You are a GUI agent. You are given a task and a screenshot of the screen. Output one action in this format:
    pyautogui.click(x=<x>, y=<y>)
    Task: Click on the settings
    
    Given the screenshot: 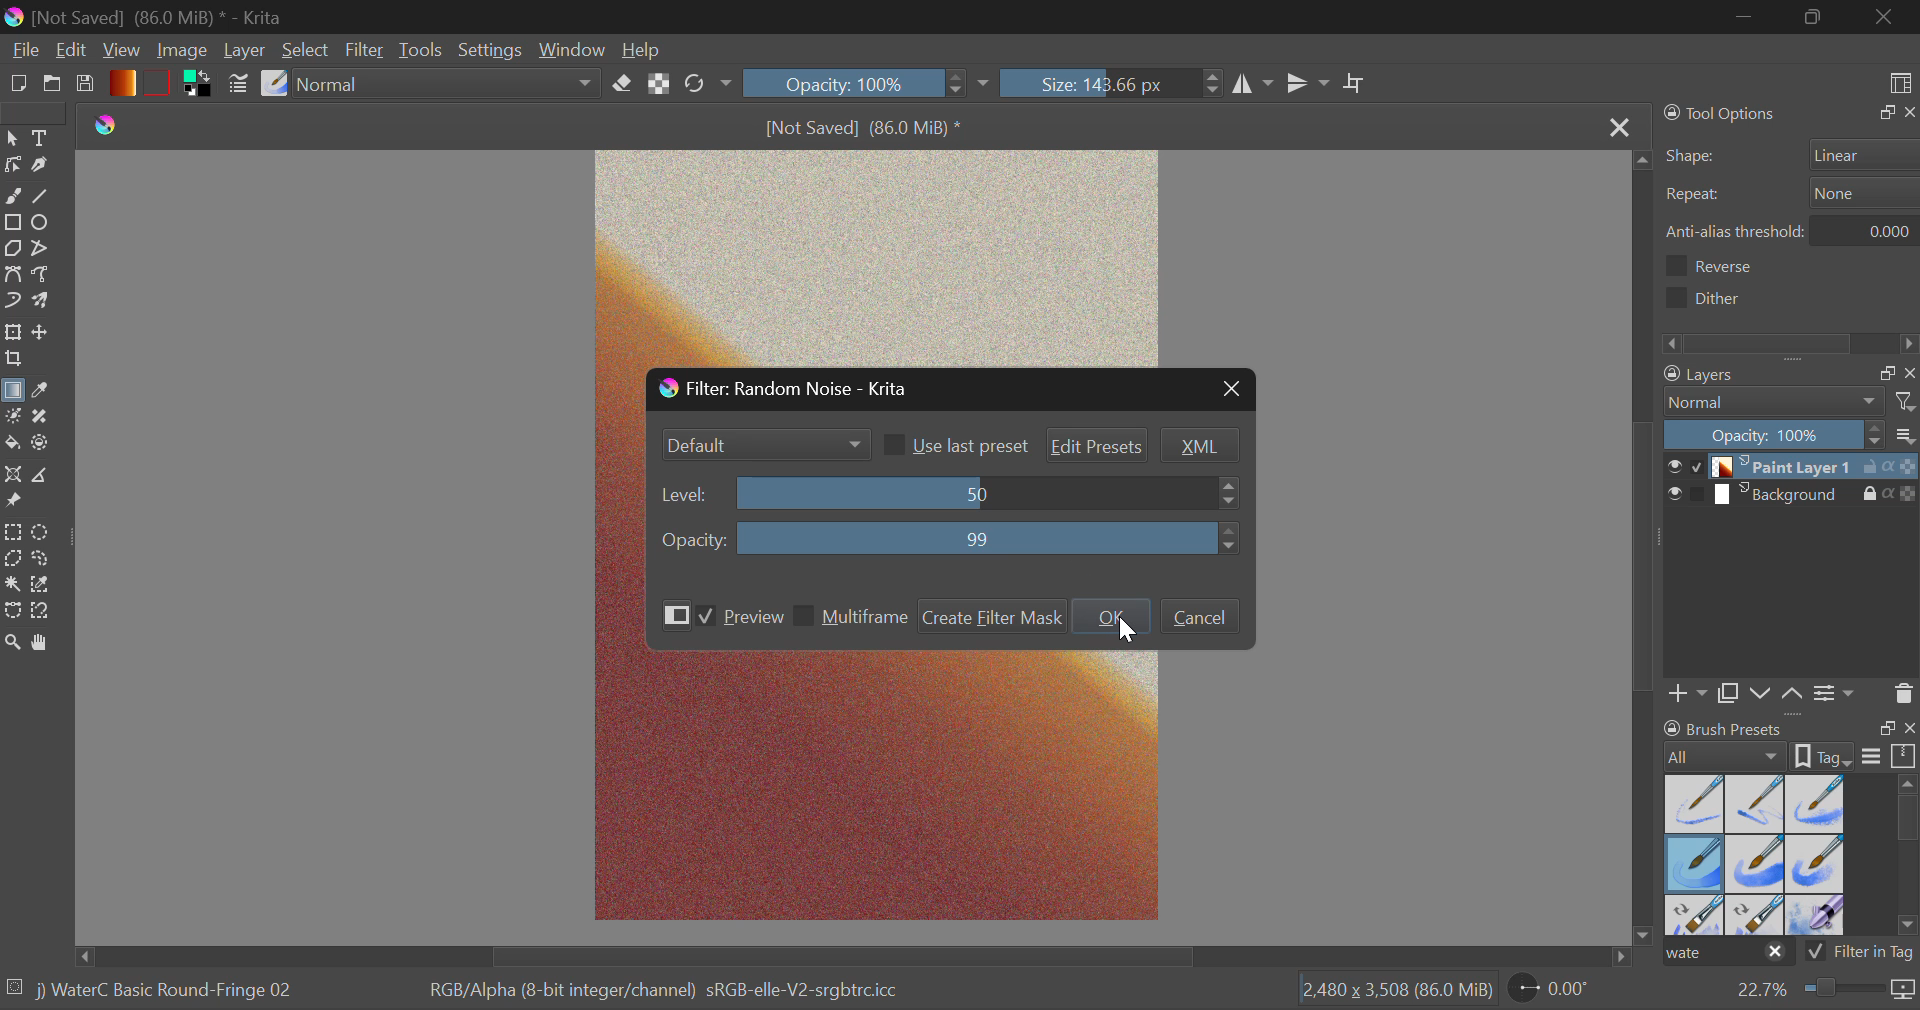 What is the action you would take?
    pyautogui.click(x=1837, y=691)
    